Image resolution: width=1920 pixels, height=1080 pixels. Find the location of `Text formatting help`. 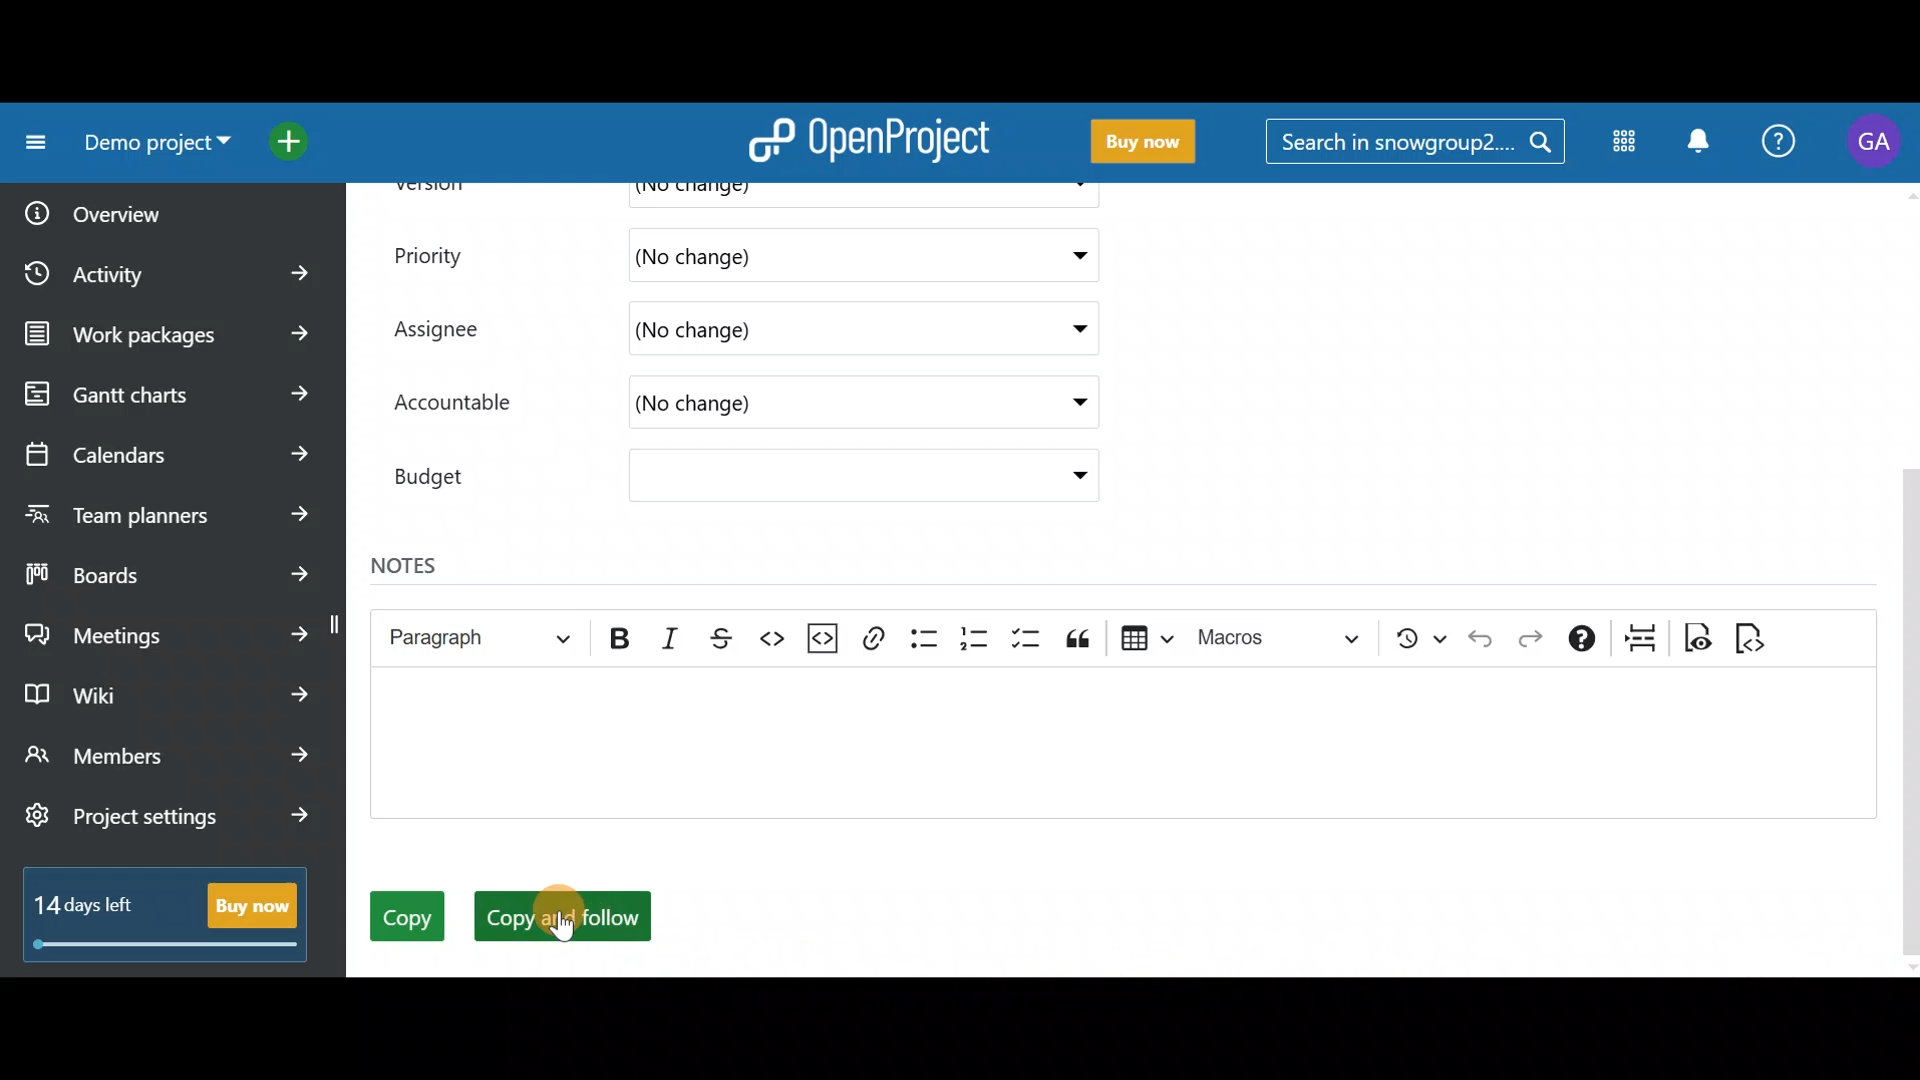

Text formatting help is located at coordinates (1583, 644).